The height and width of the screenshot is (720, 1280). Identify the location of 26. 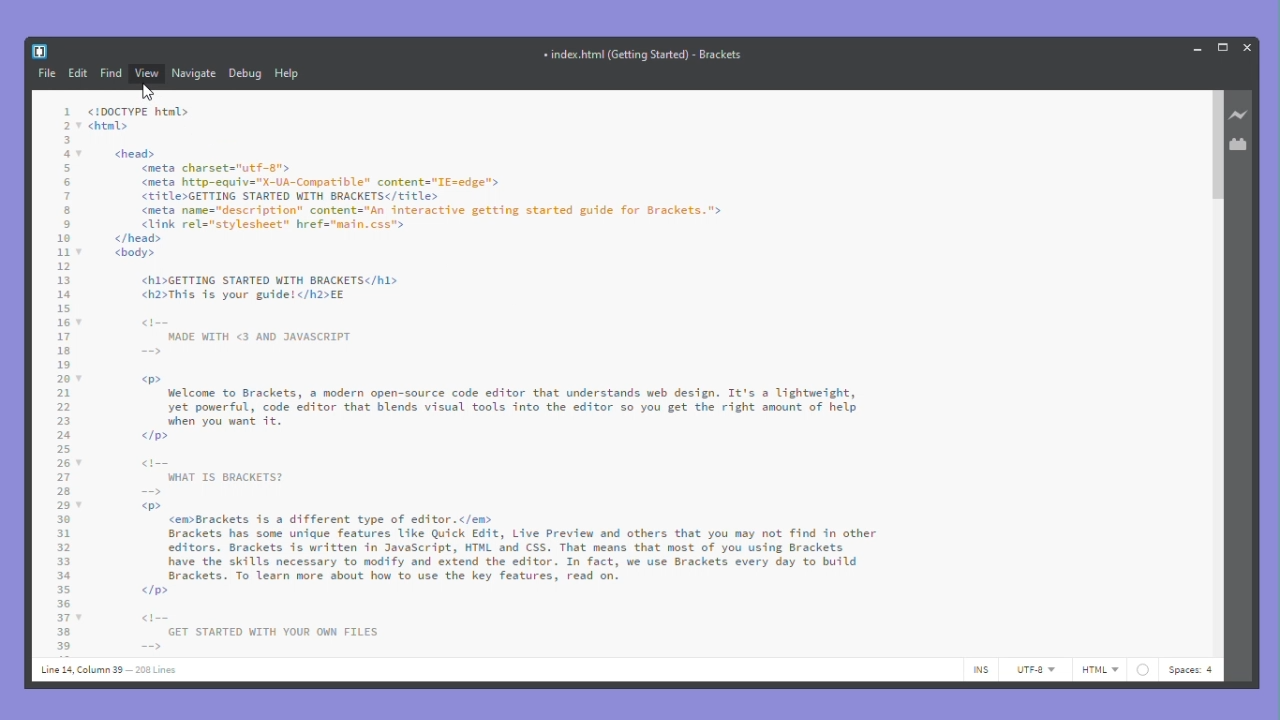
(63, 462).